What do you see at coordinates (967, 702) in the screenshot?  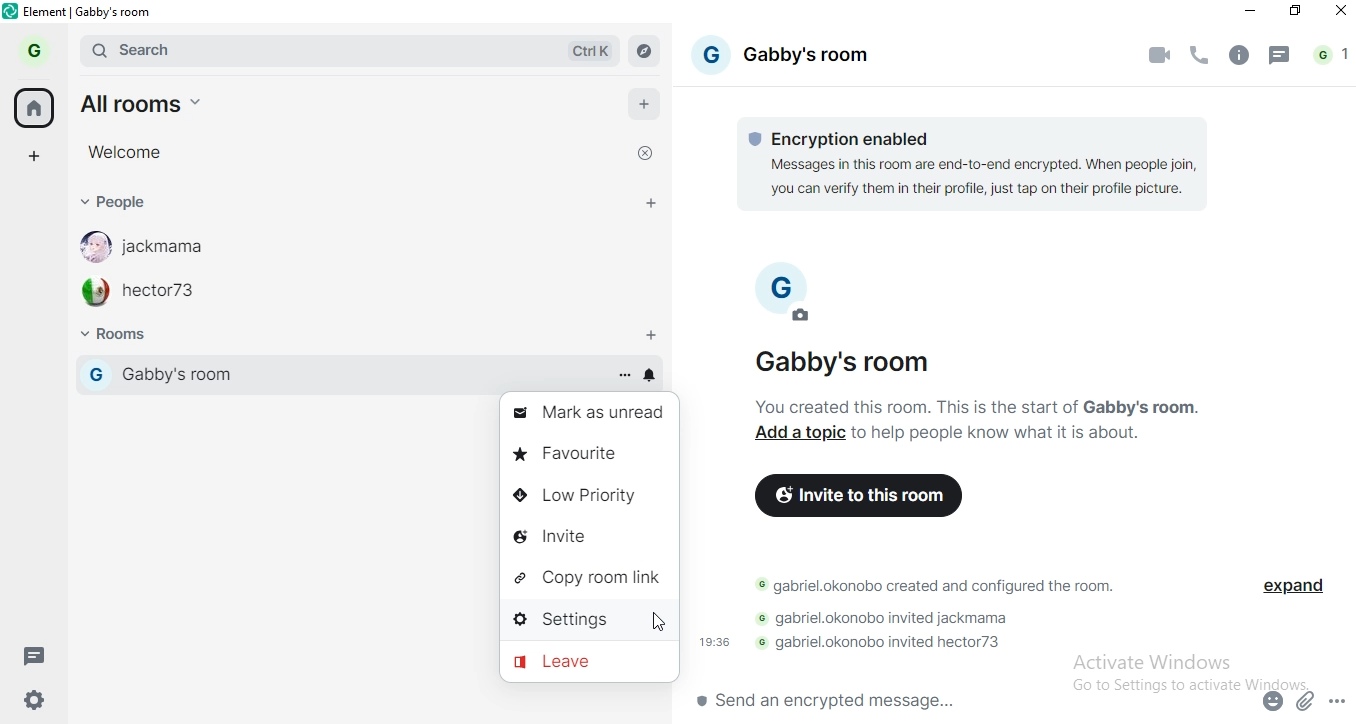 I see `chatbox` at bounding box center [967, 702].